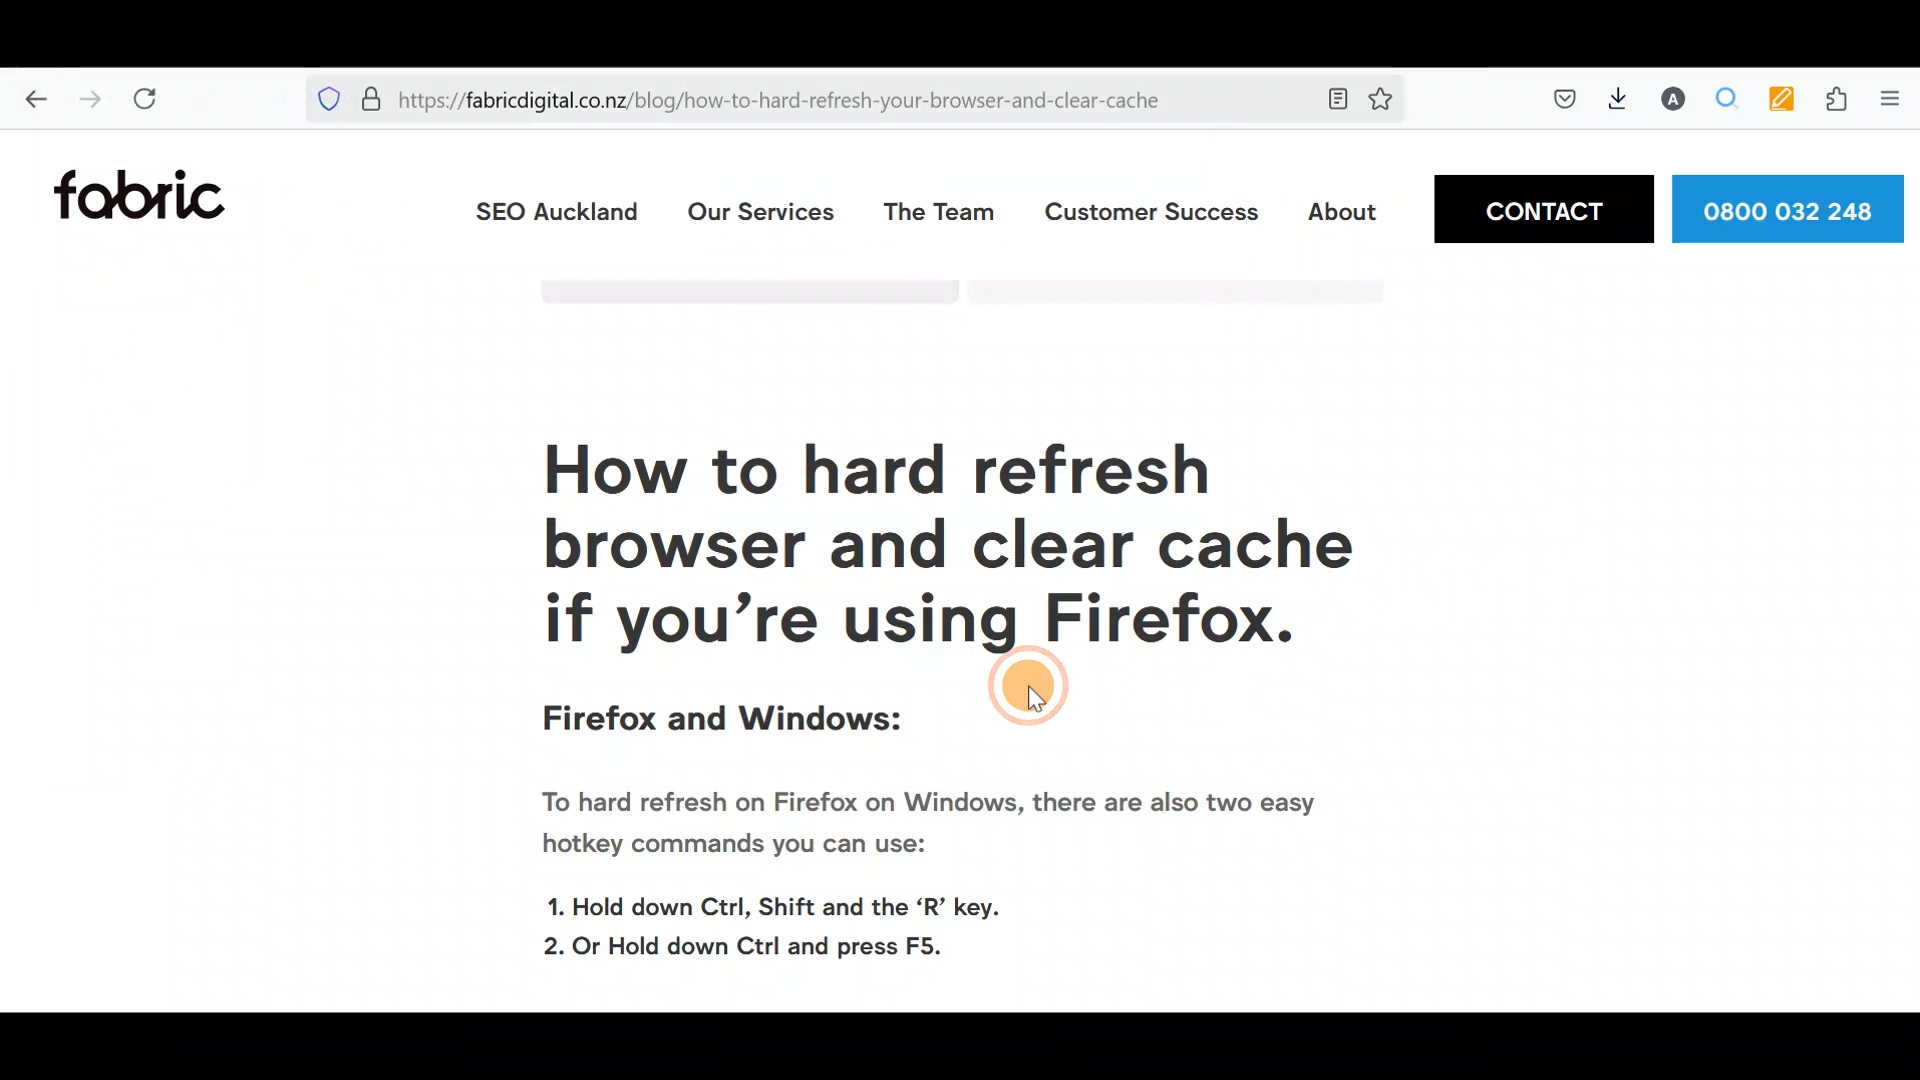  Describe the element at coordinates (1541, 208) in the screenshot. I see `Contact` at that location.